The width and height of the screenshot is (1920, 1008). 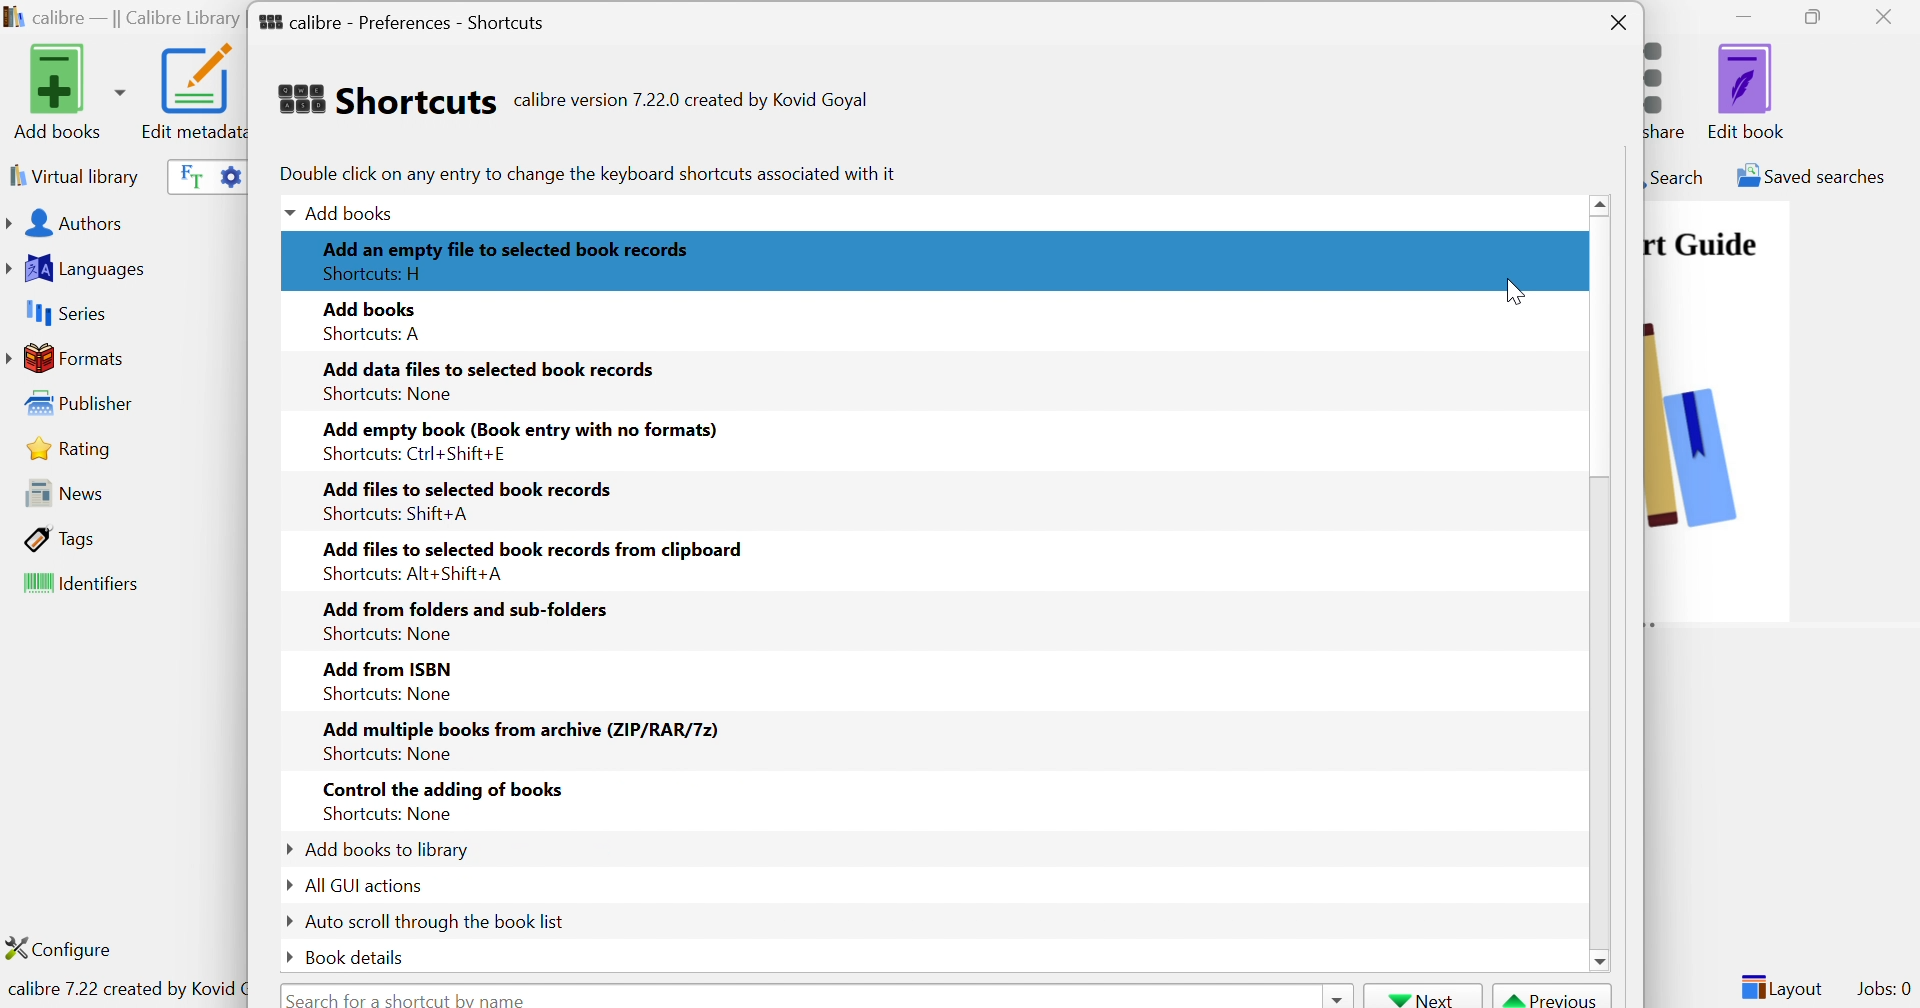 I want to click on Add books, so click(x=354, y=211).